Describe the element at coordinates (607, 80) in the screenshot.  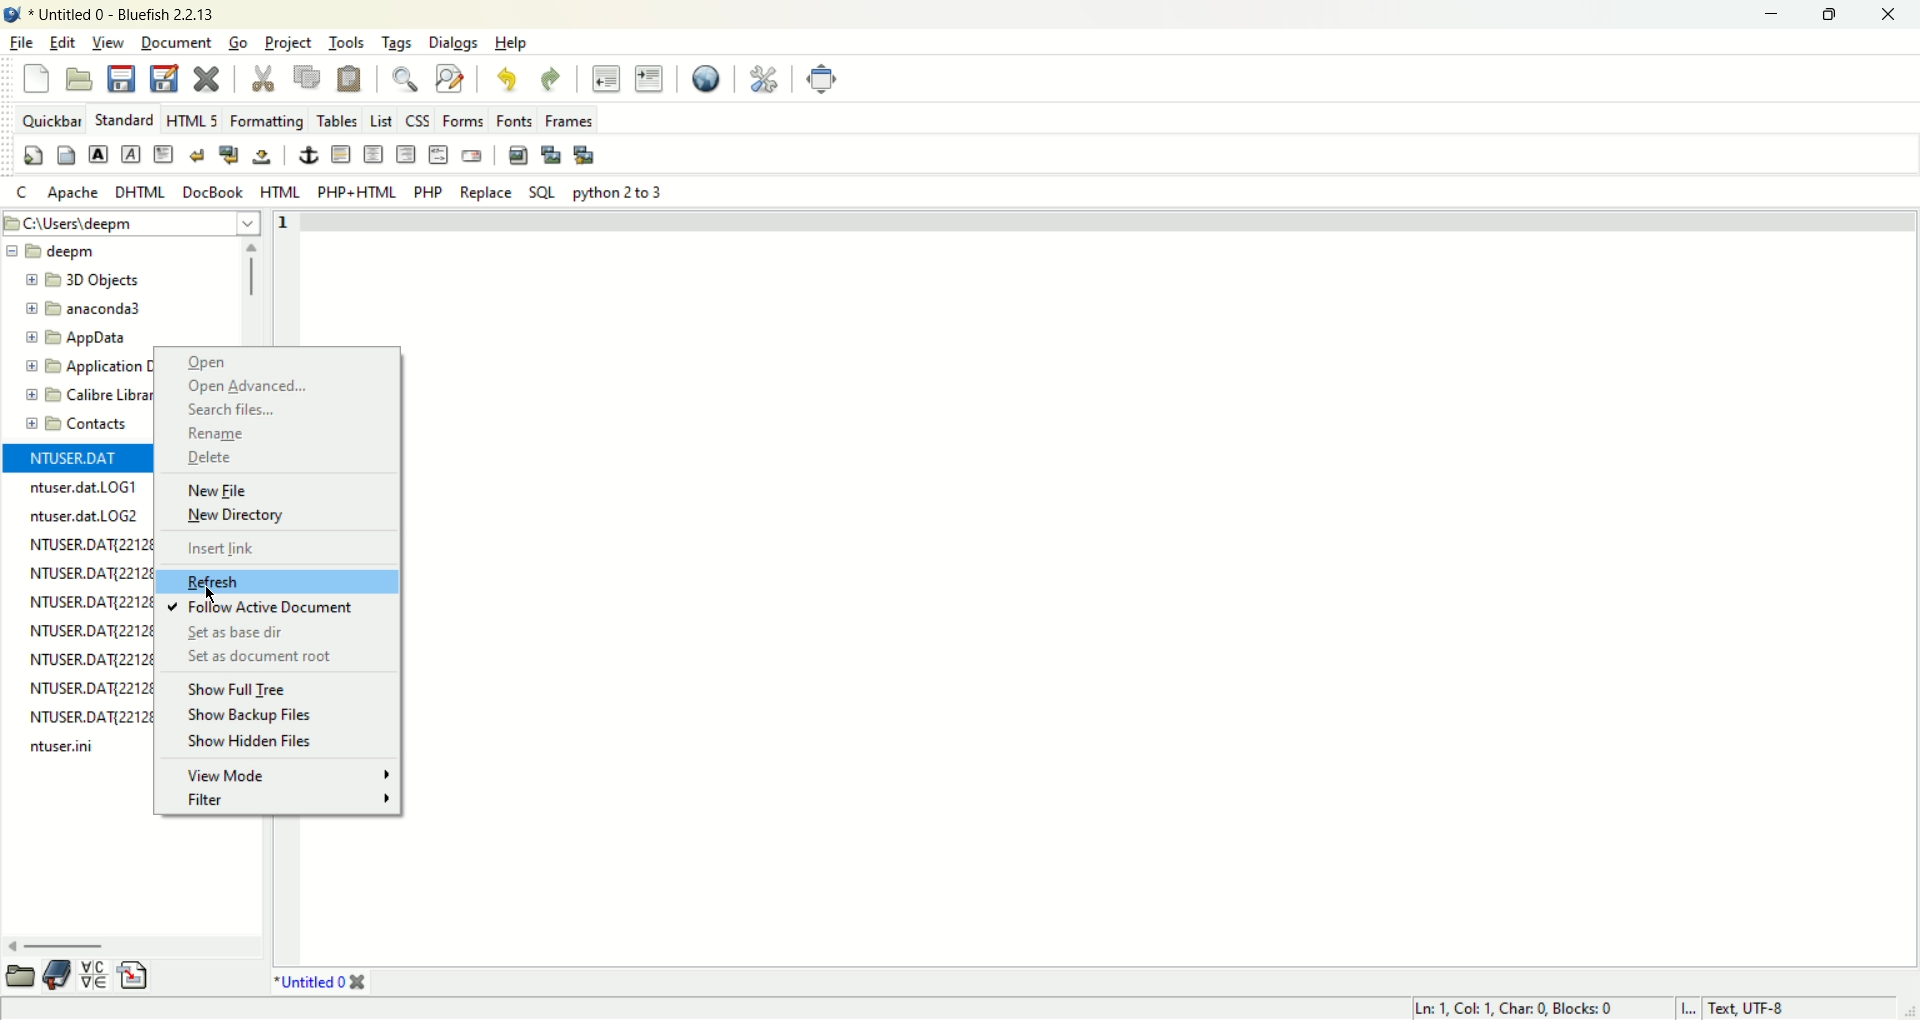
I see `unindent` at that location.